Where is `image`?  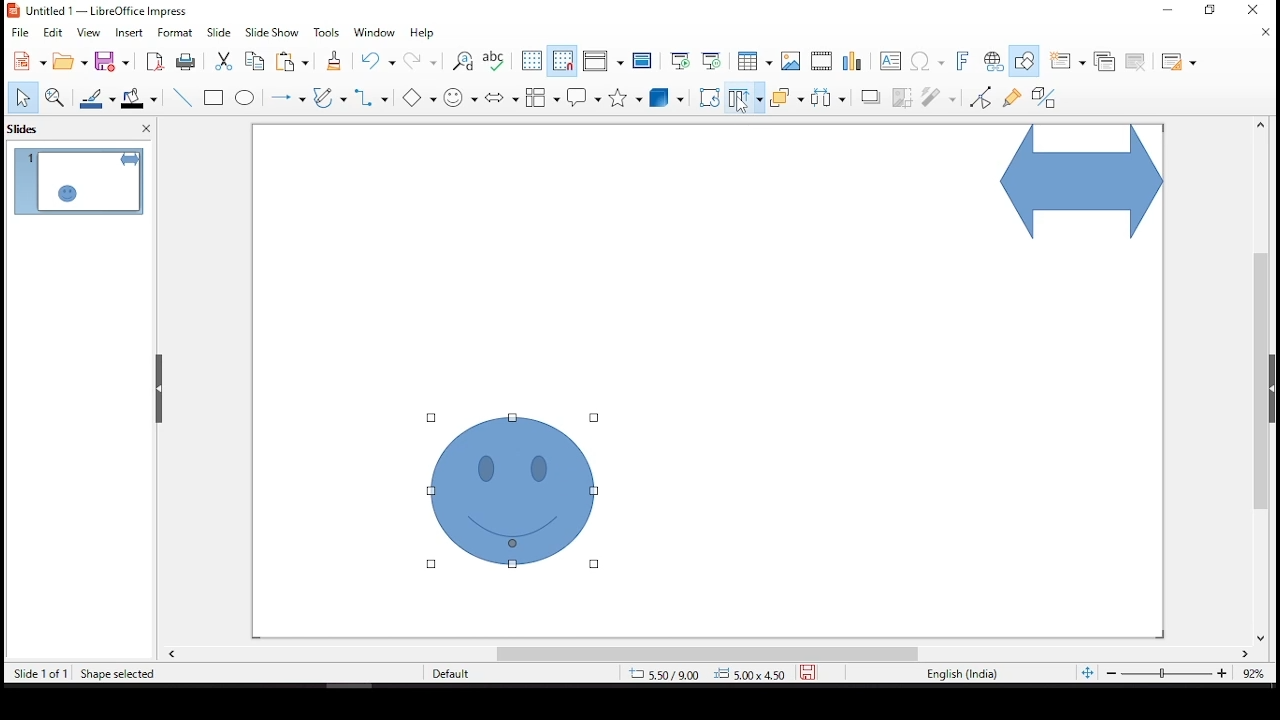 image is located at coordinates (791, 61).